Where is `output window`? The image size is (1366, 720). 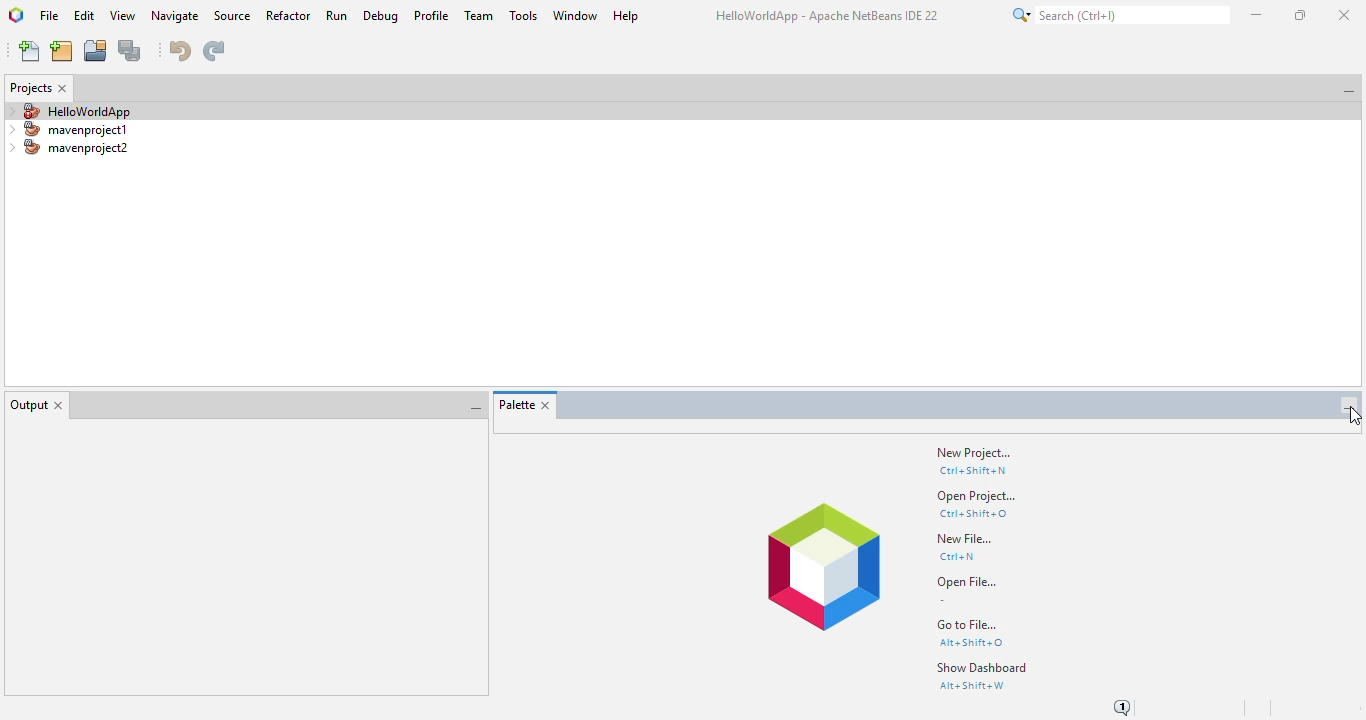 output window is located at coordinates (242, 557).